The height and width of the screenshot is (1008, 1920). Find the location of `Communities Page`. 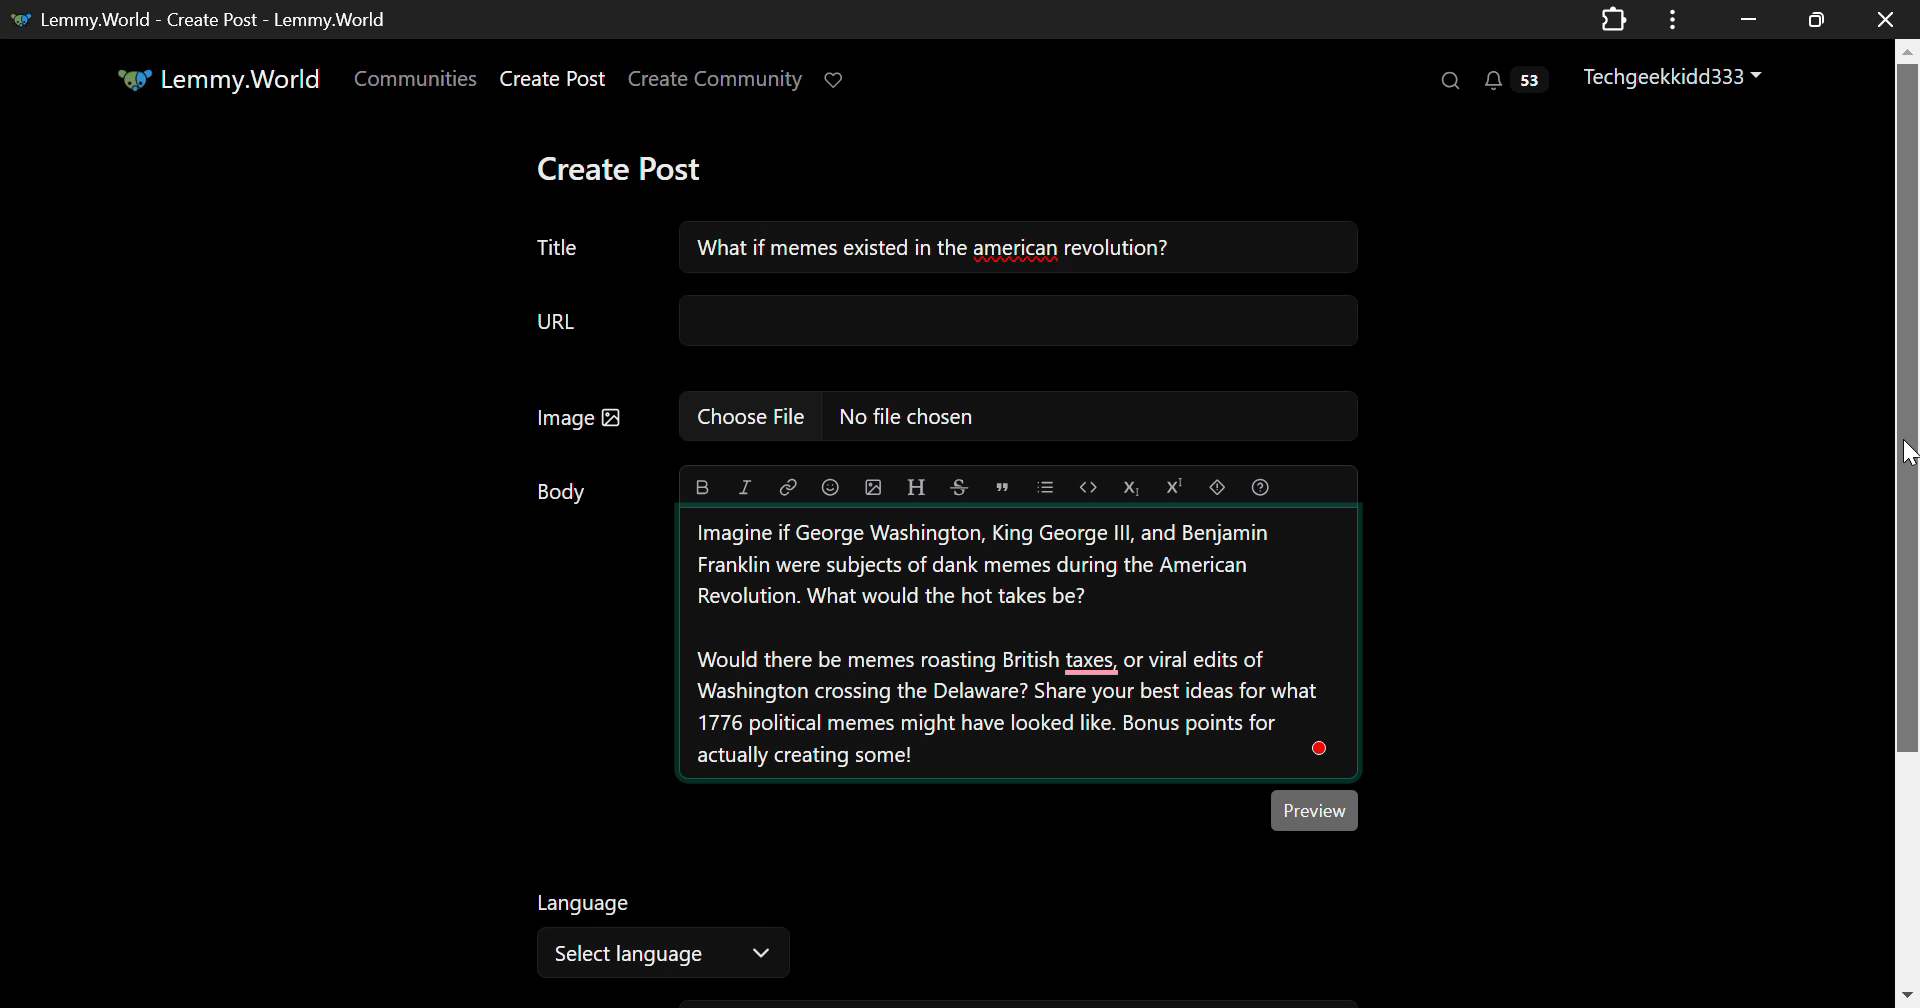

Communities Page is located at coordinates (414, 78).